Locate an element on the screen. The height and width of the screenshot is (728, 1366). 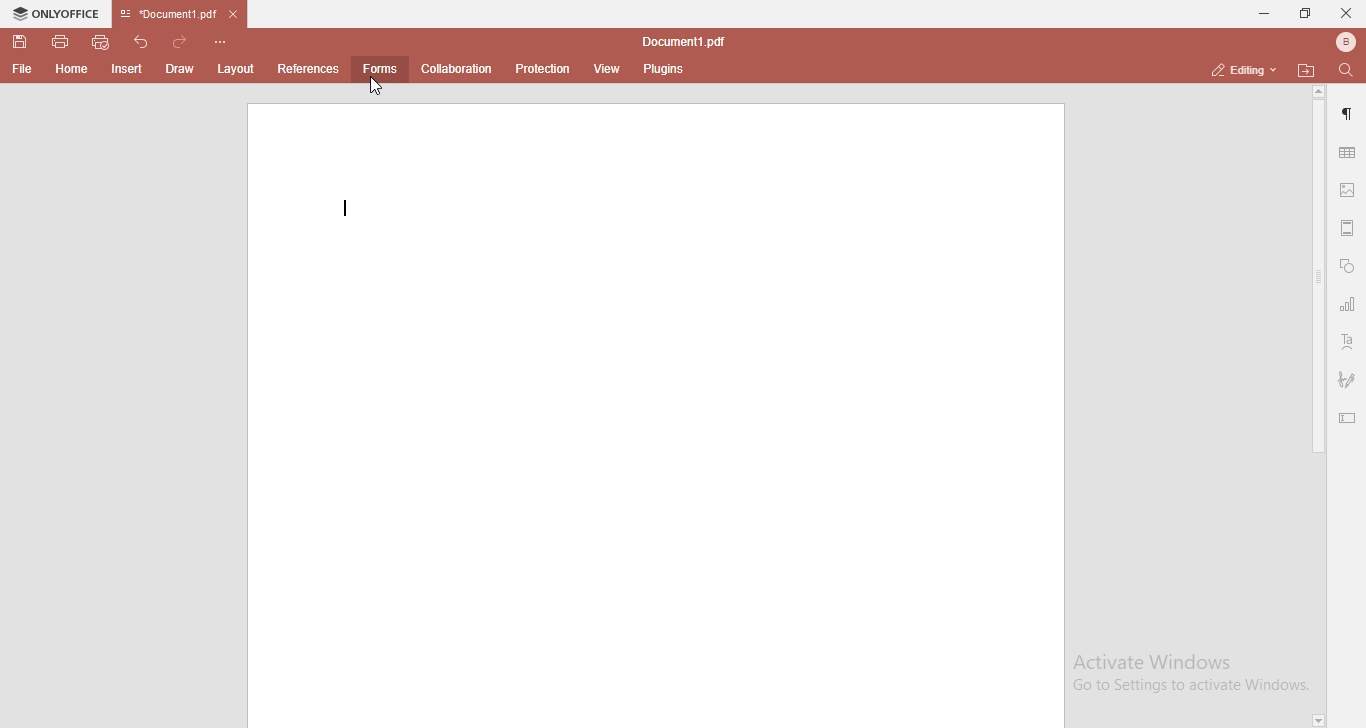
table is located at coordinates (1348, 152).